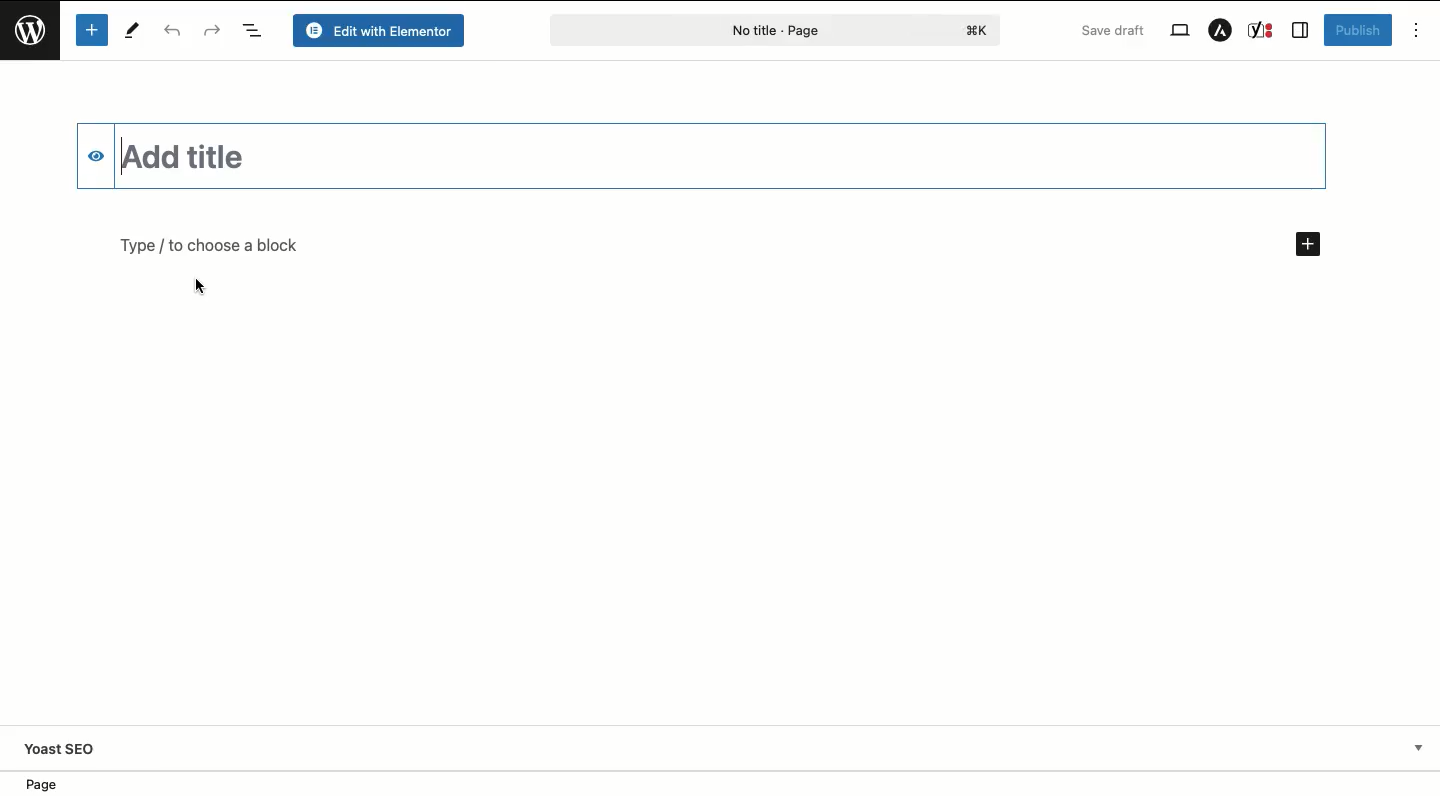  I want to click on Sidebar, so click(1301, 31).